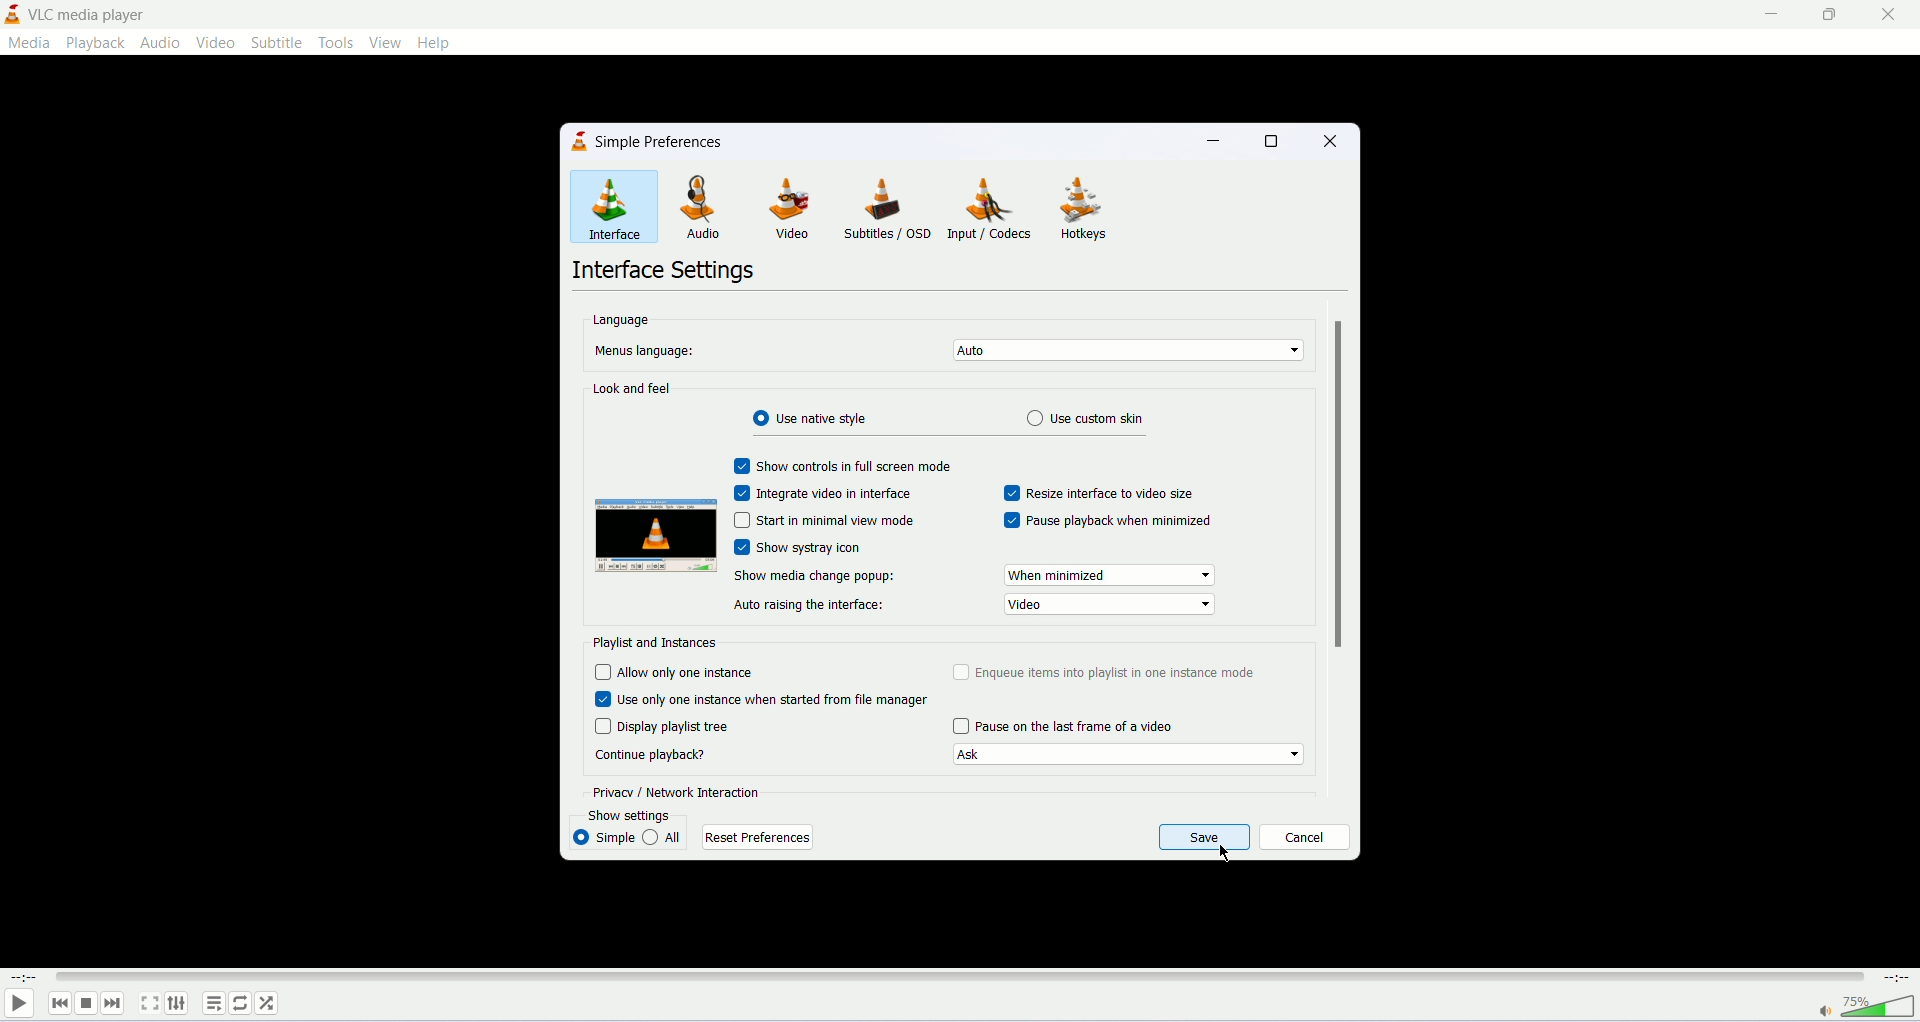 This screenshot has width=1920, height=1022. What do you see at coordinates (218, 41) in the screenshot?
I see `video` at bounding box center [218, 41].